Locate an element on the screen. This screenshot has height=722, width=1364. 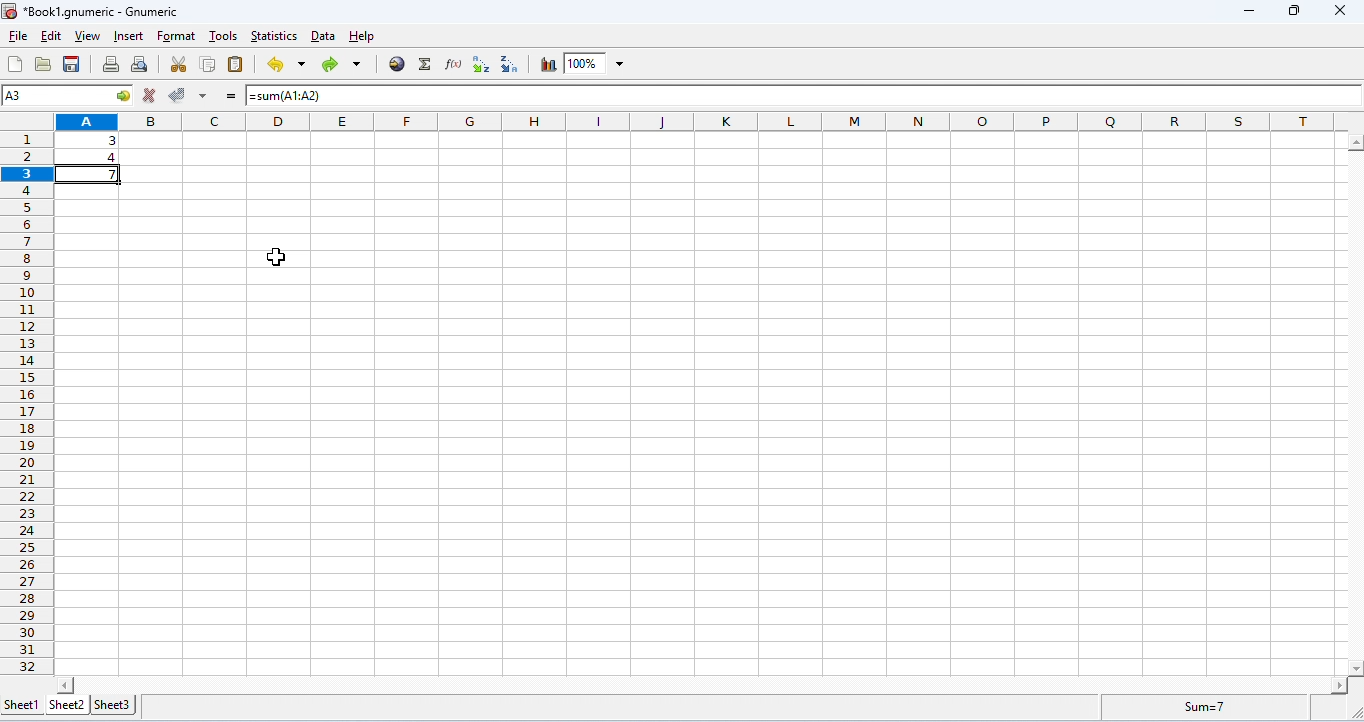
maximize is located at coordinates (1294, 11).